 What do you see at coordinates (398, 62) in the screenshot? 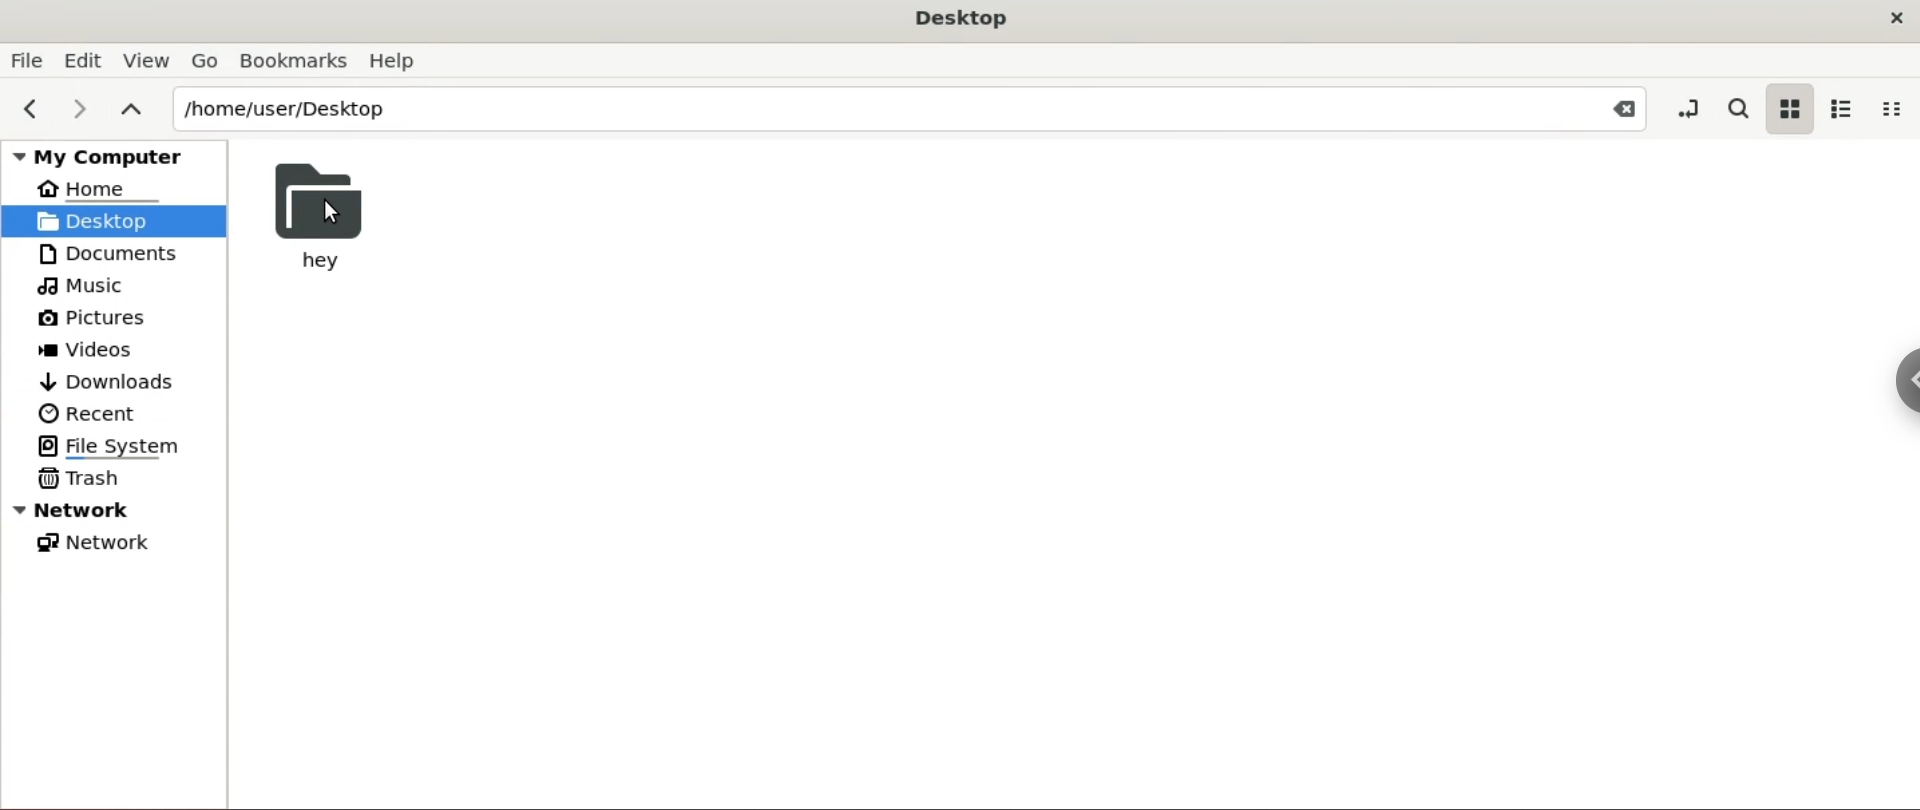
I see `Help` at bounding box center [398, 62].